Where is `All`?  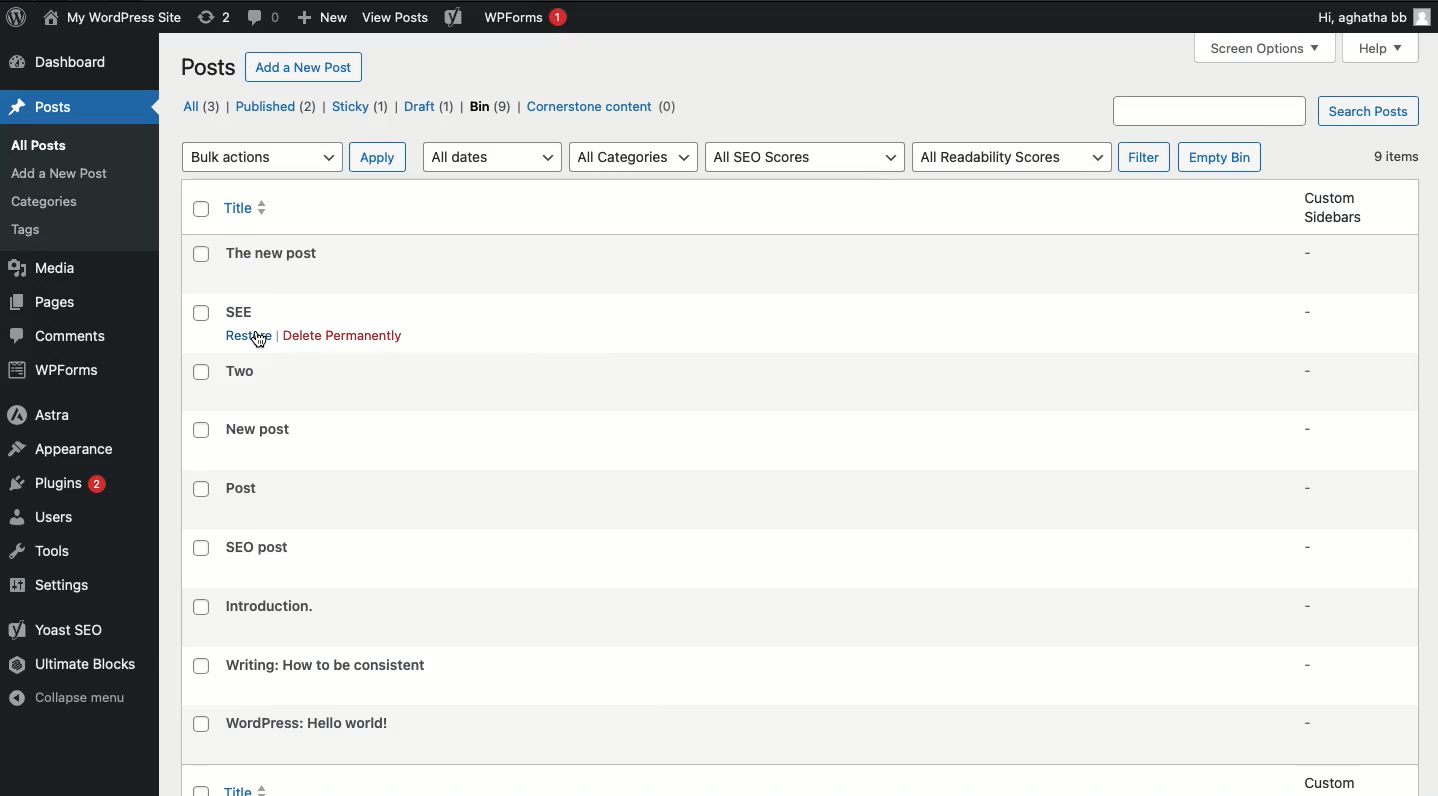 All is located at coordinates (199, 106).